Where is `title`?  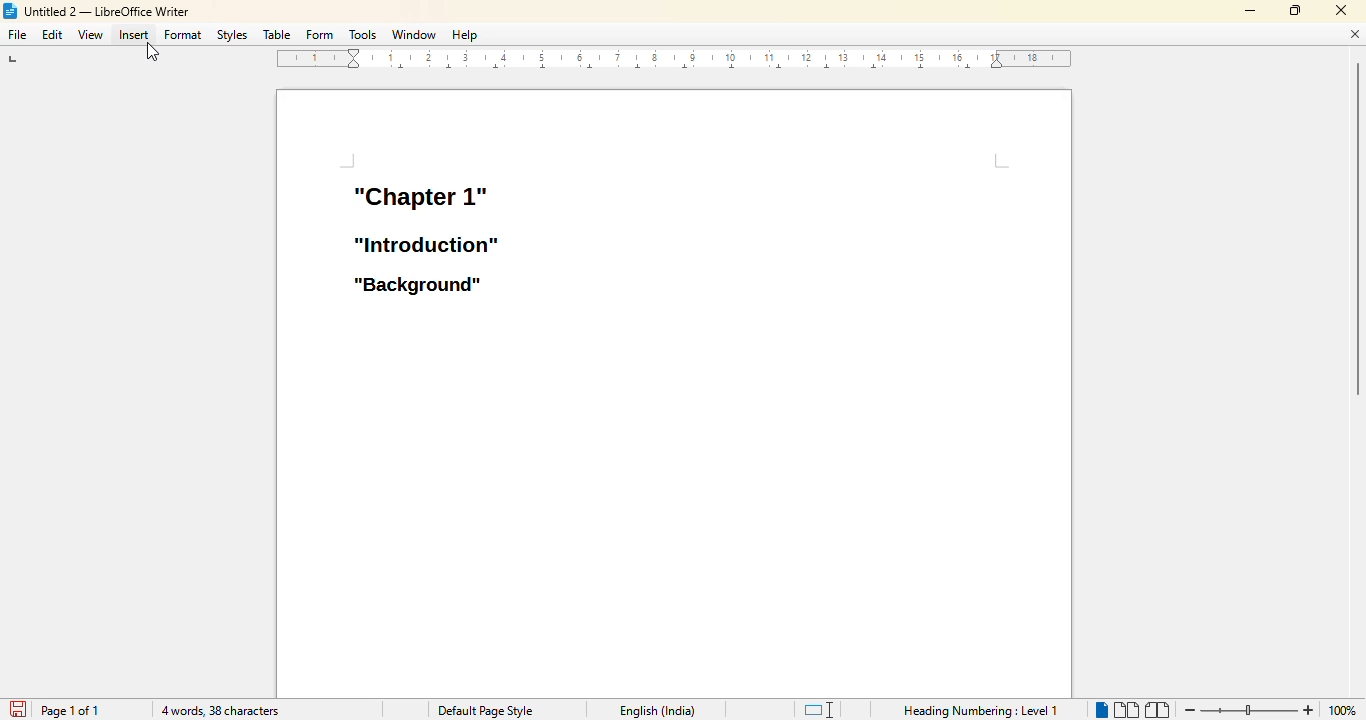
title is located at coordinates (96, 11).